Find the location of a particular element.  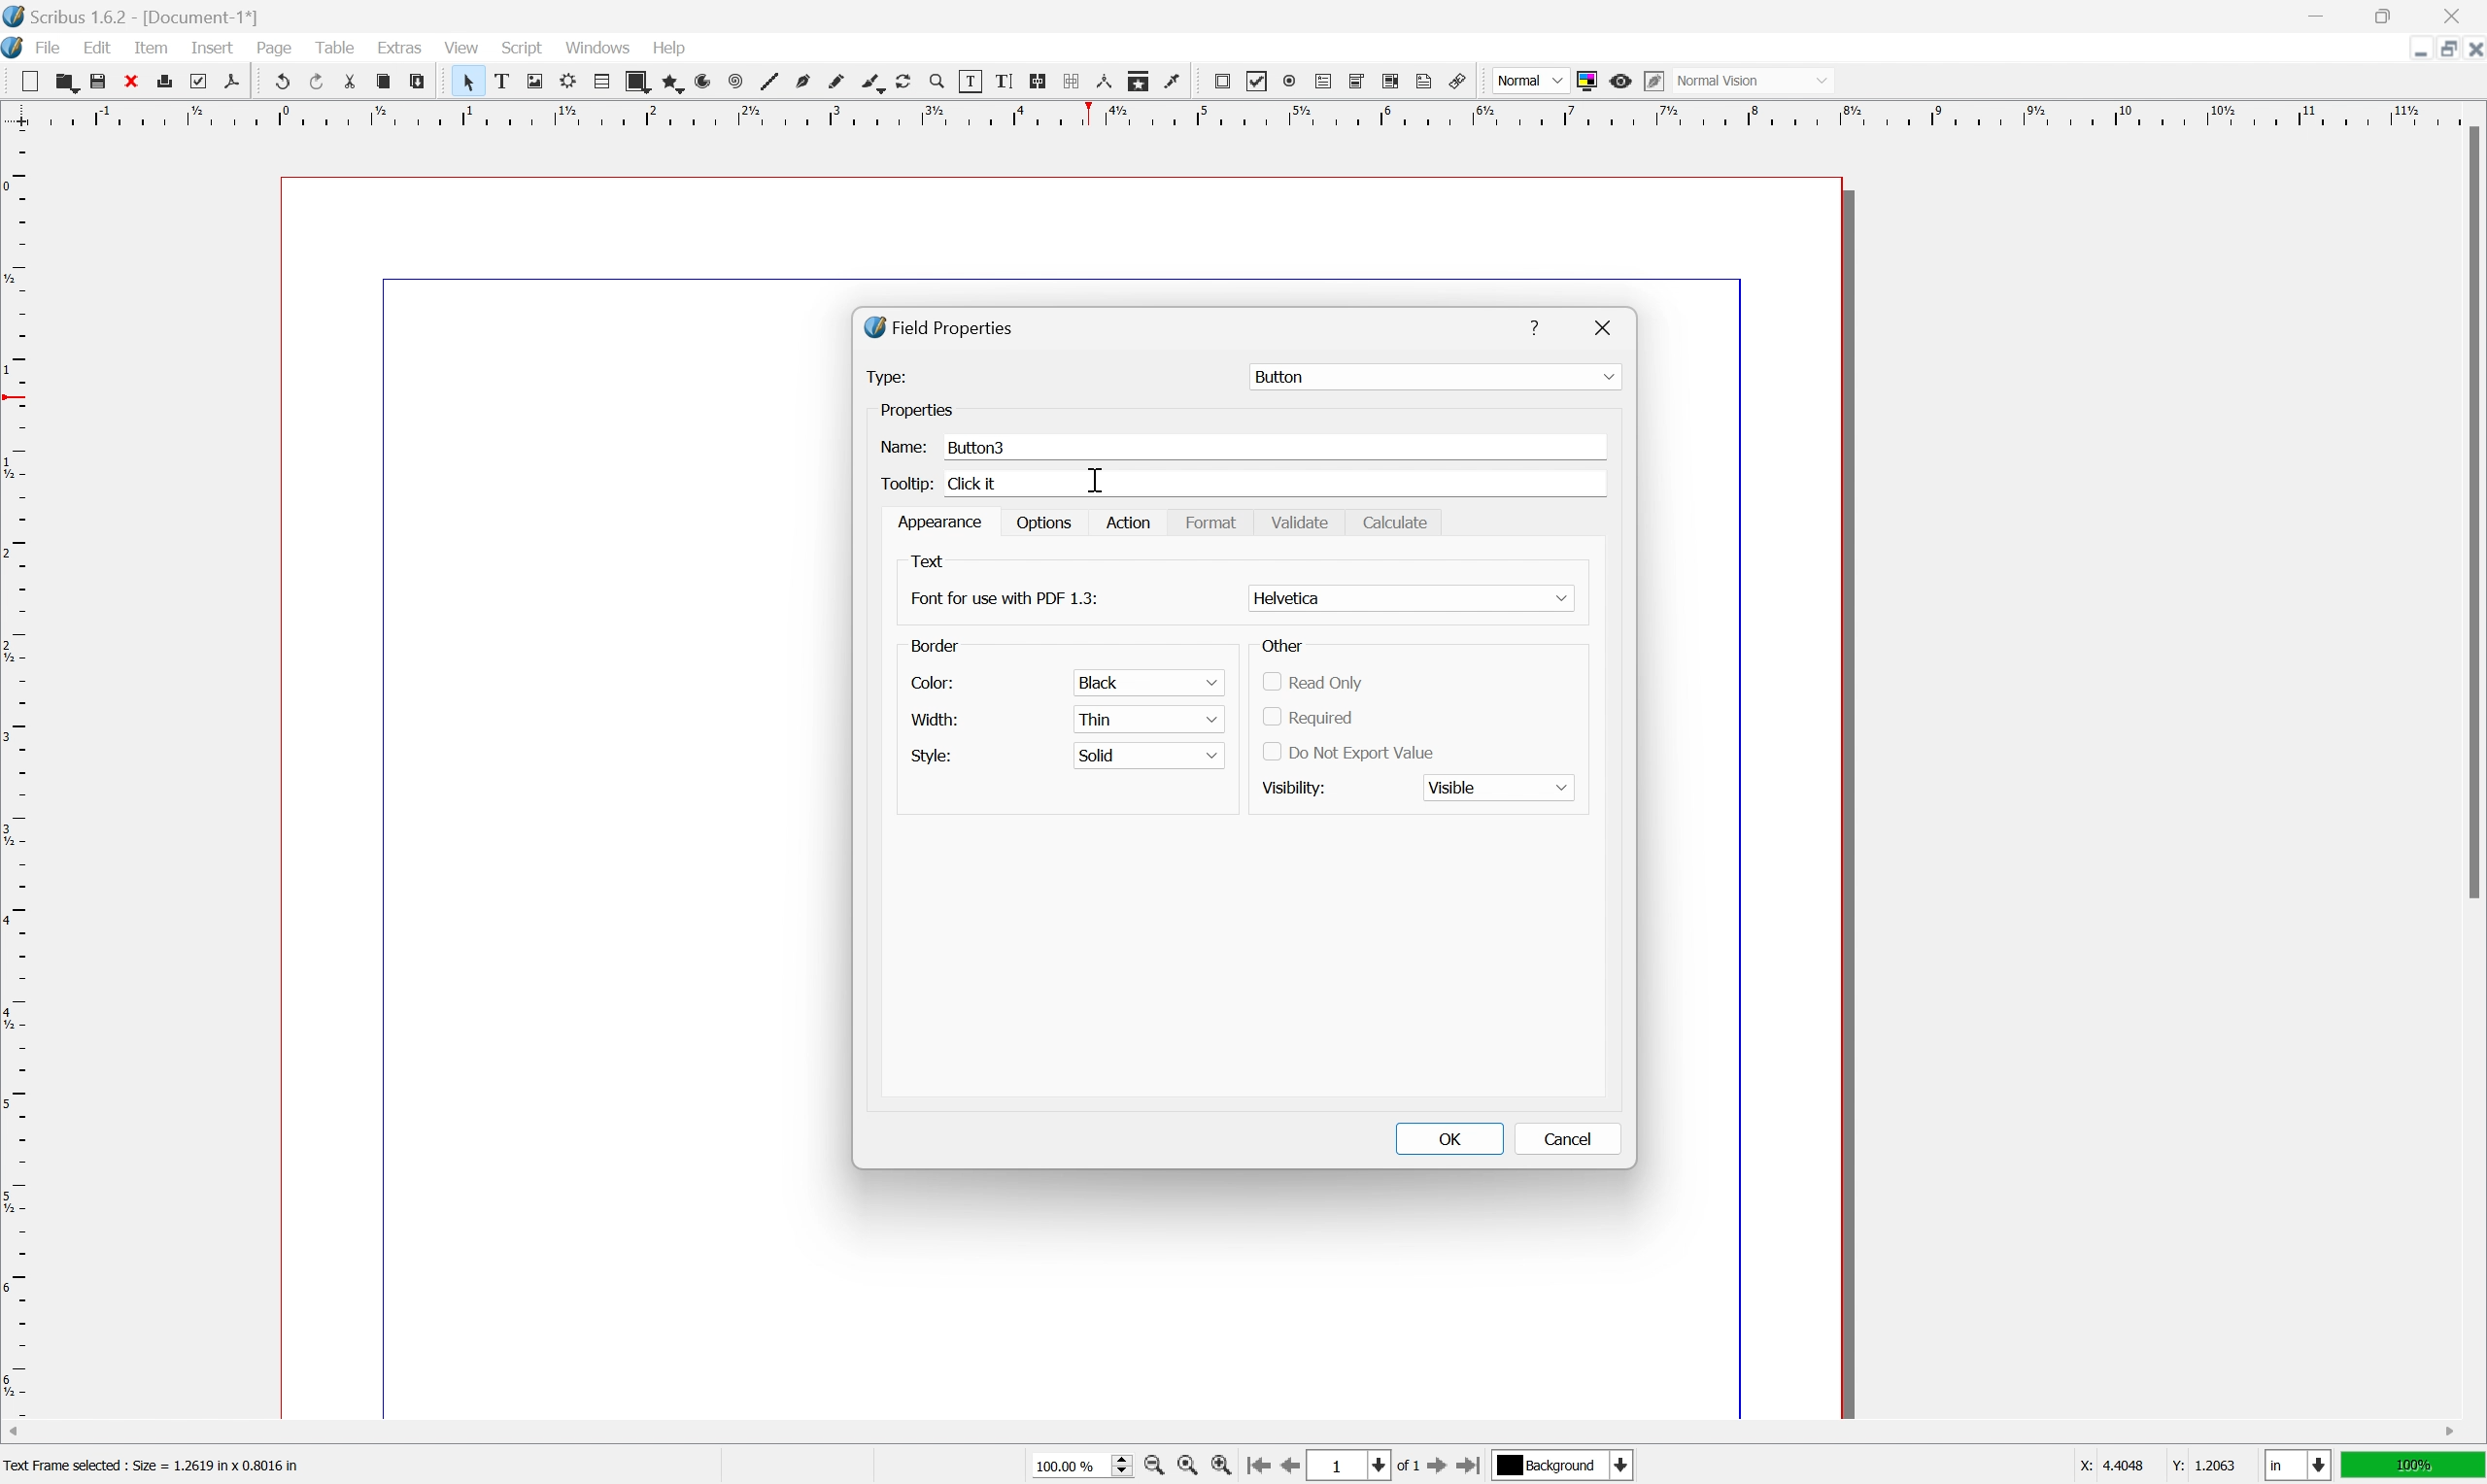

border is located at coordinates (936, 643).